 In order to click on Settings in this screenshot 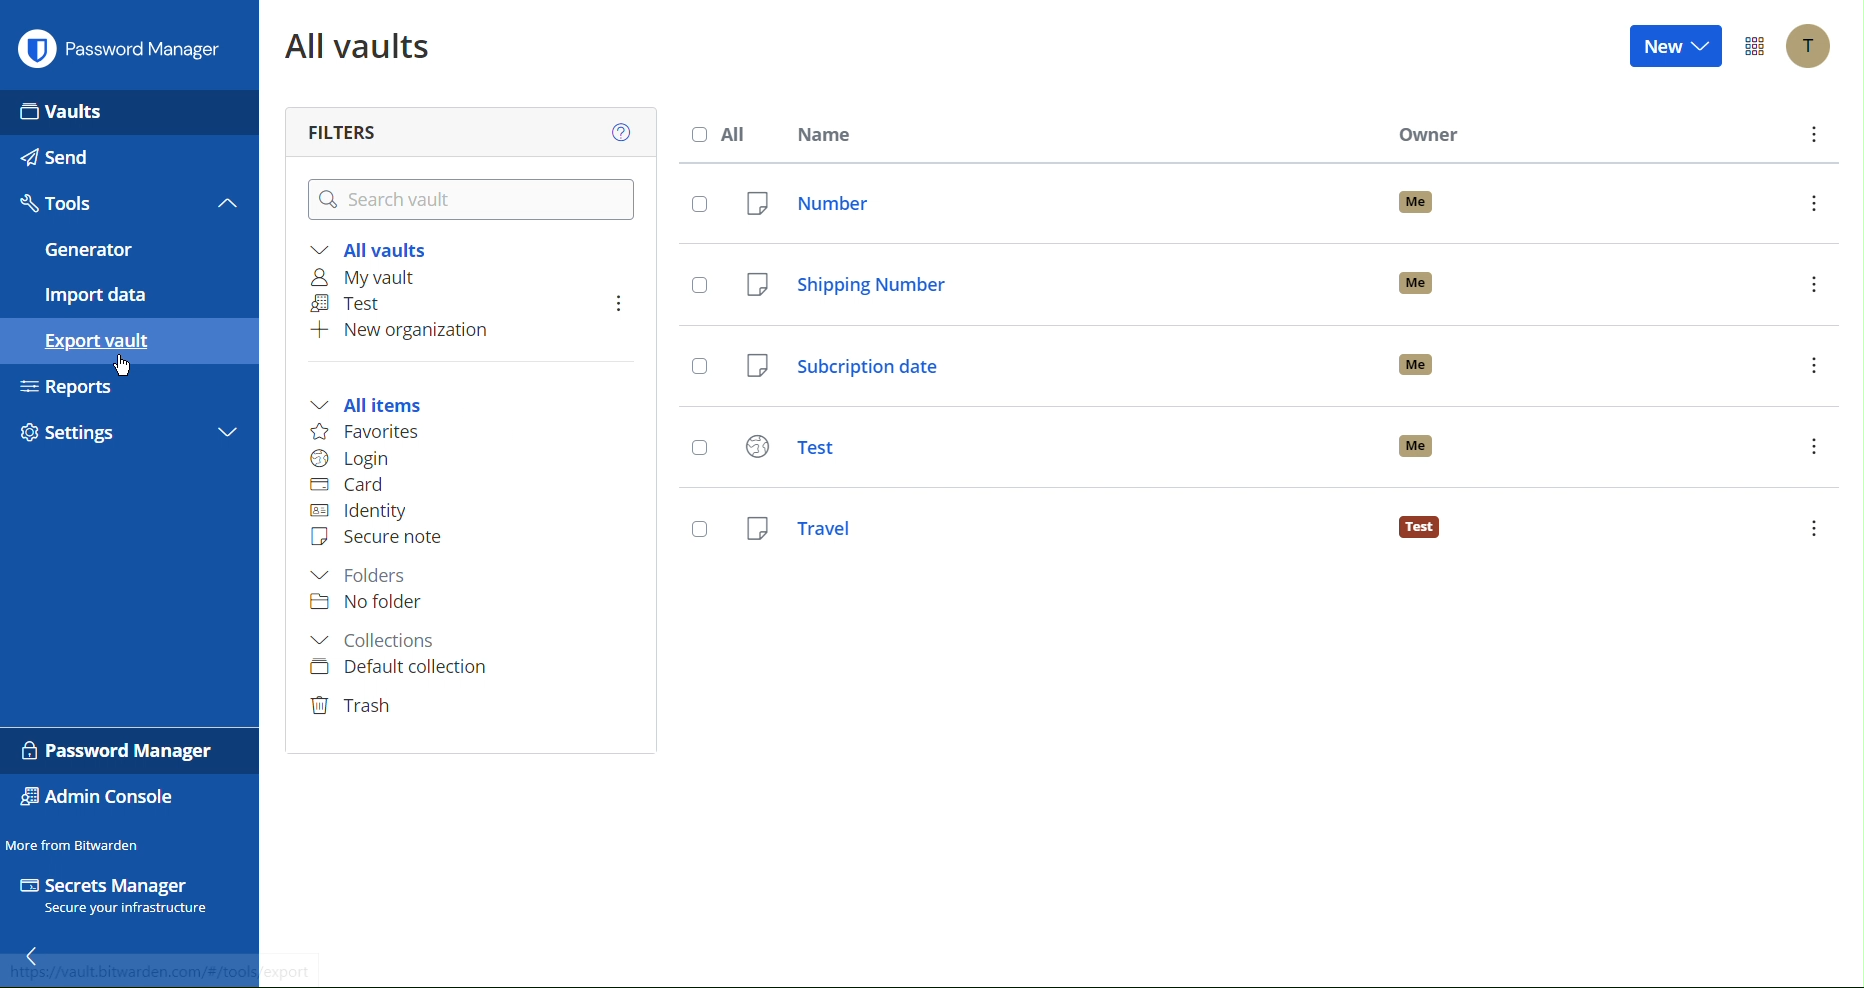, I will do `click(94, 429)`.